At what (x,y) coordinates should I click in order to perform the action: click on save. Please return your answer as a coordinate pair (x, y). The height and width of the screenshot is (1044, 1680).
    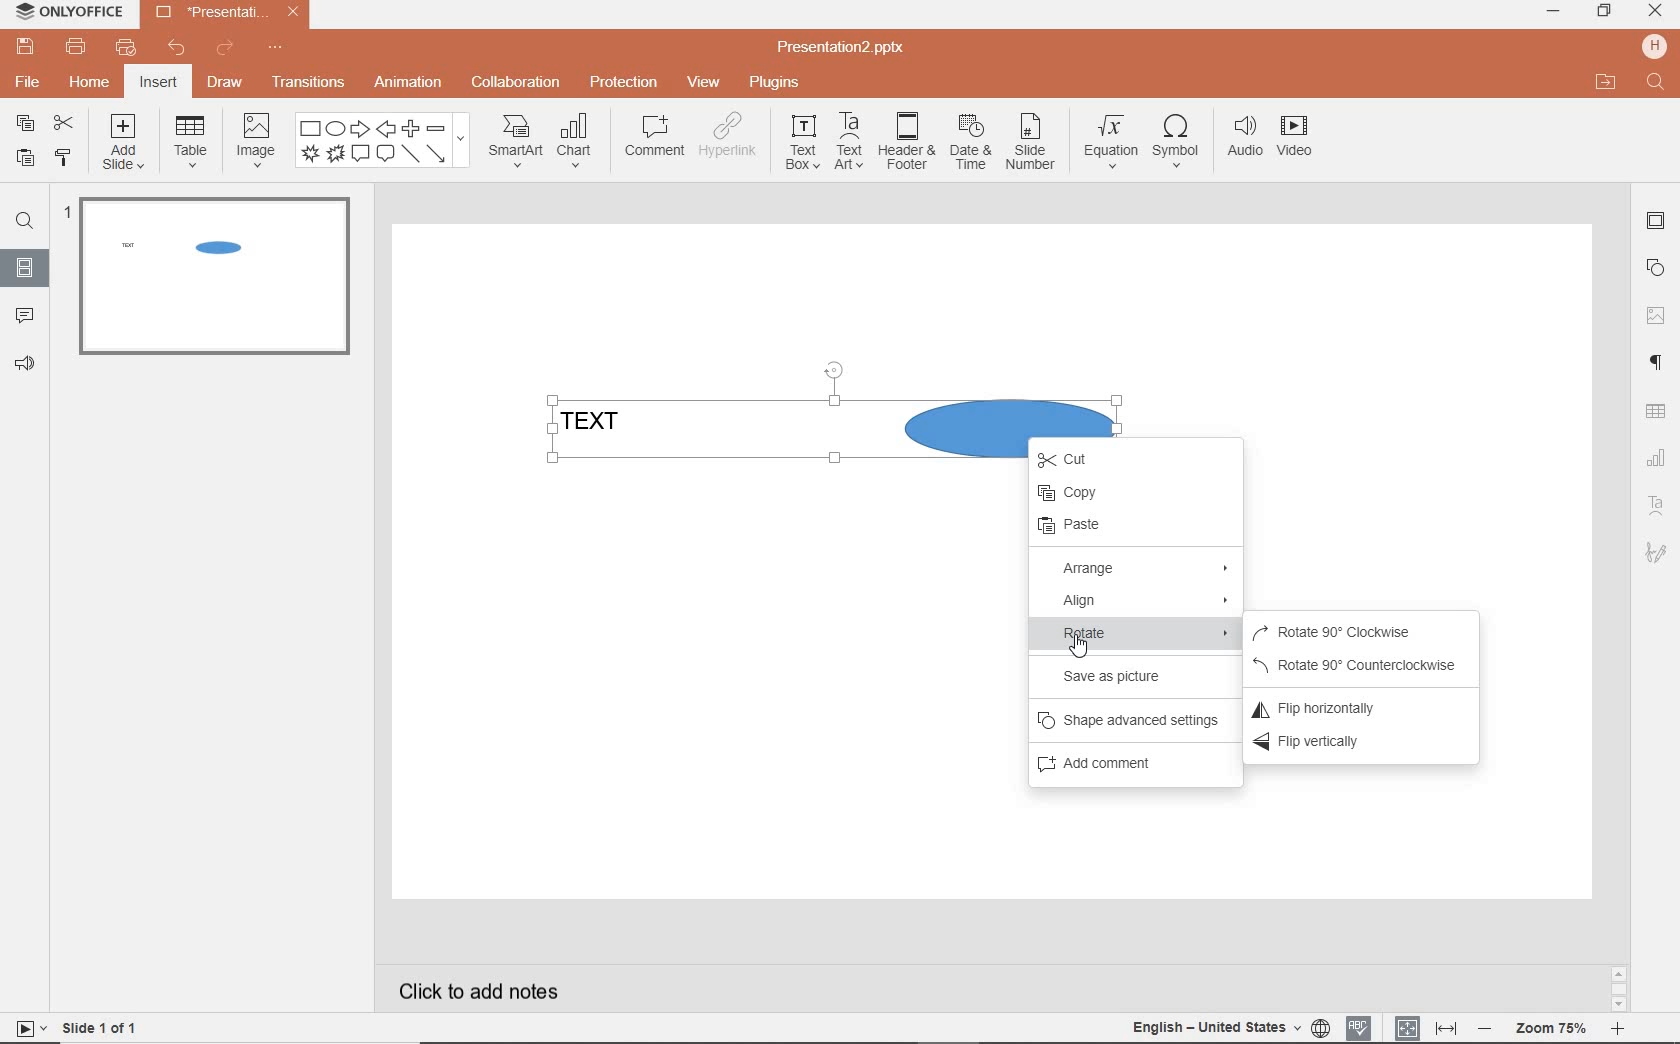
    Looking at the image, I should click on (22, 46).